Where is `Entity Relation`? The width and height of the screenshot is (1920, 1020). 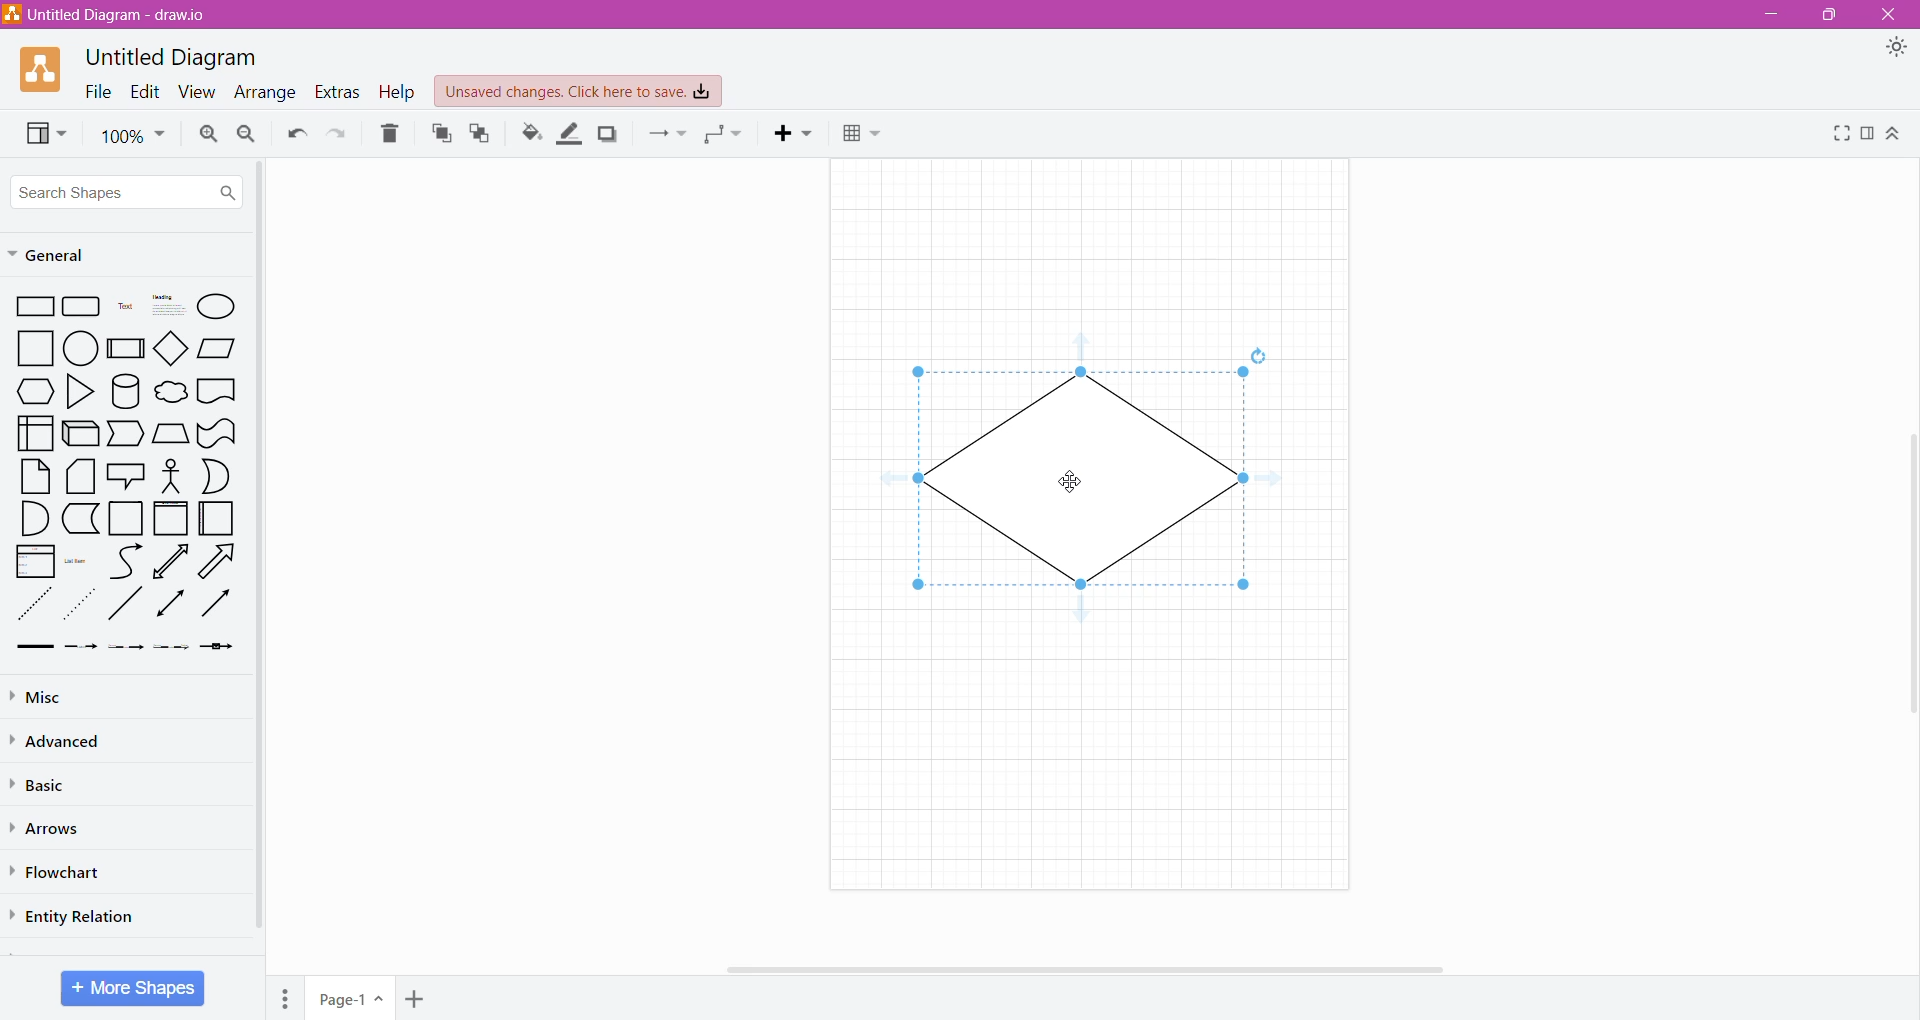
Entity Relation is located at coordinates (74, 917).